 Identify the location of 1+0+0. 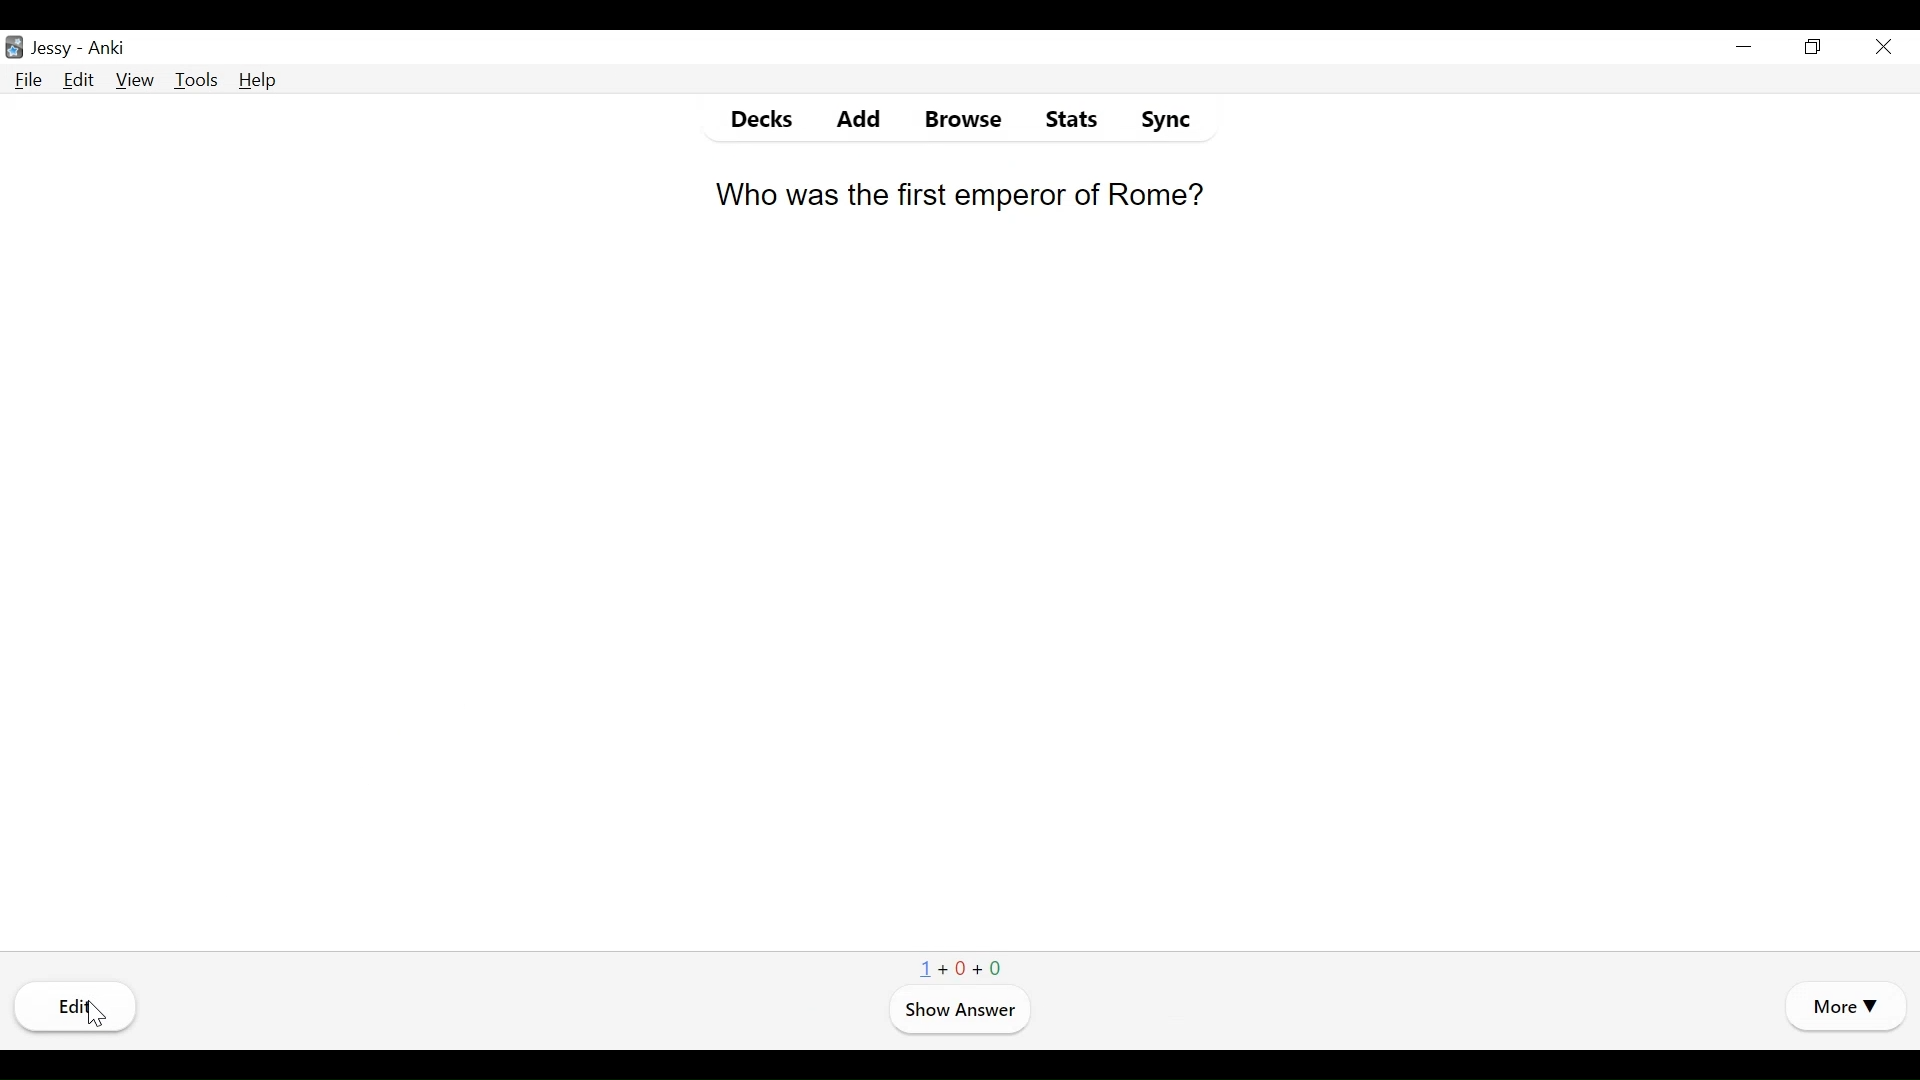
(962, 965).